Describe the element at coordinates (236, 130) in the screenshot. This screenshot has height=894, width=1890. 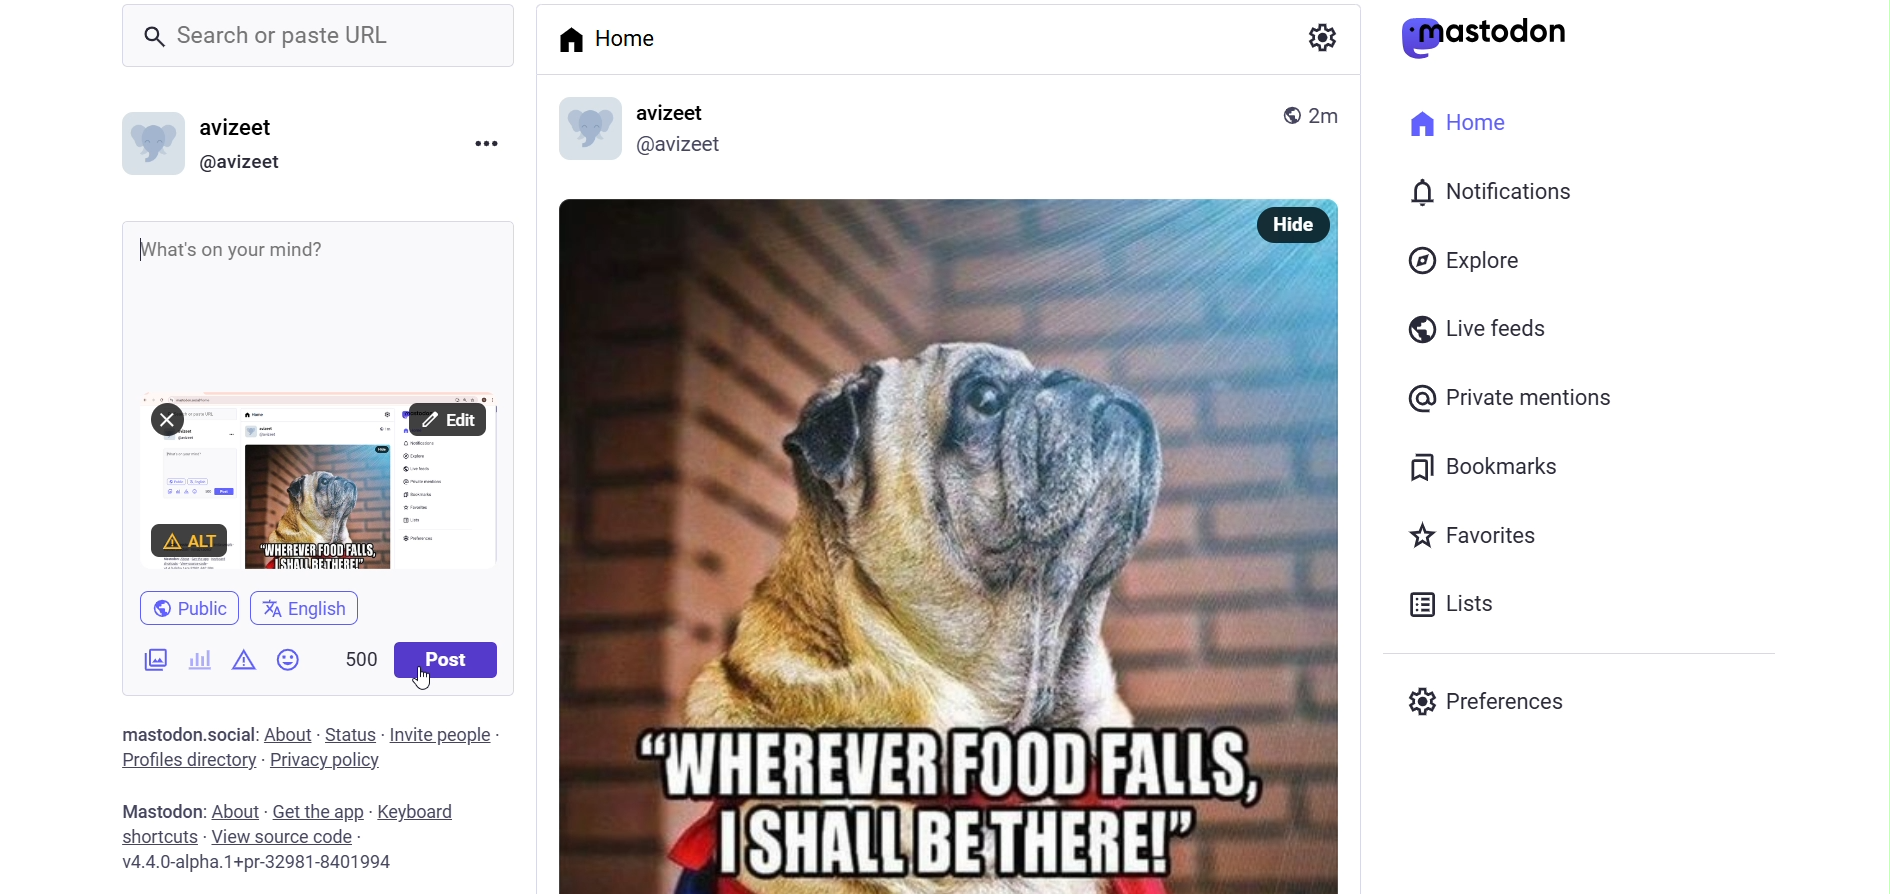
I see `avizeet` at that location.